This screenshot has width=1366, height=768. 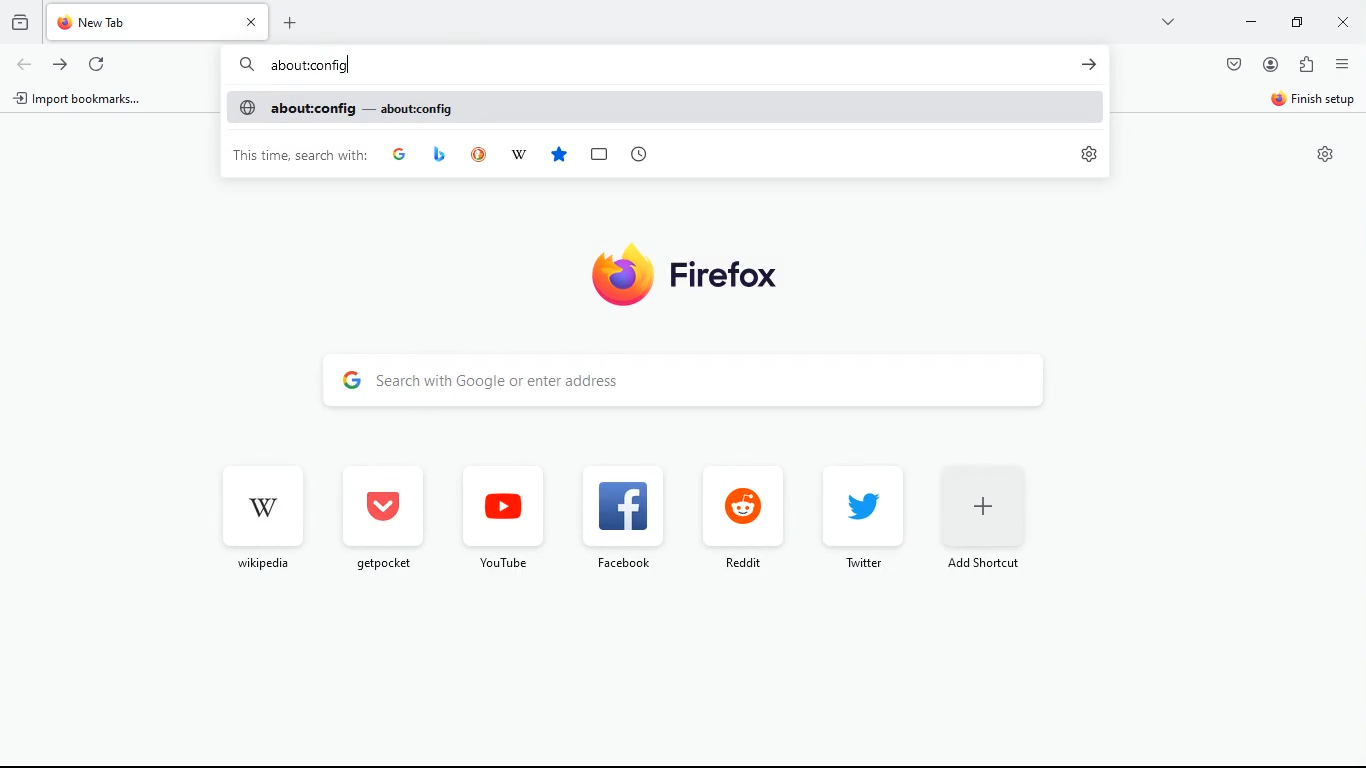 What do you see at coordinates (708, 382) in the screenshot?
I see `search` at bounding box center [708, 382].